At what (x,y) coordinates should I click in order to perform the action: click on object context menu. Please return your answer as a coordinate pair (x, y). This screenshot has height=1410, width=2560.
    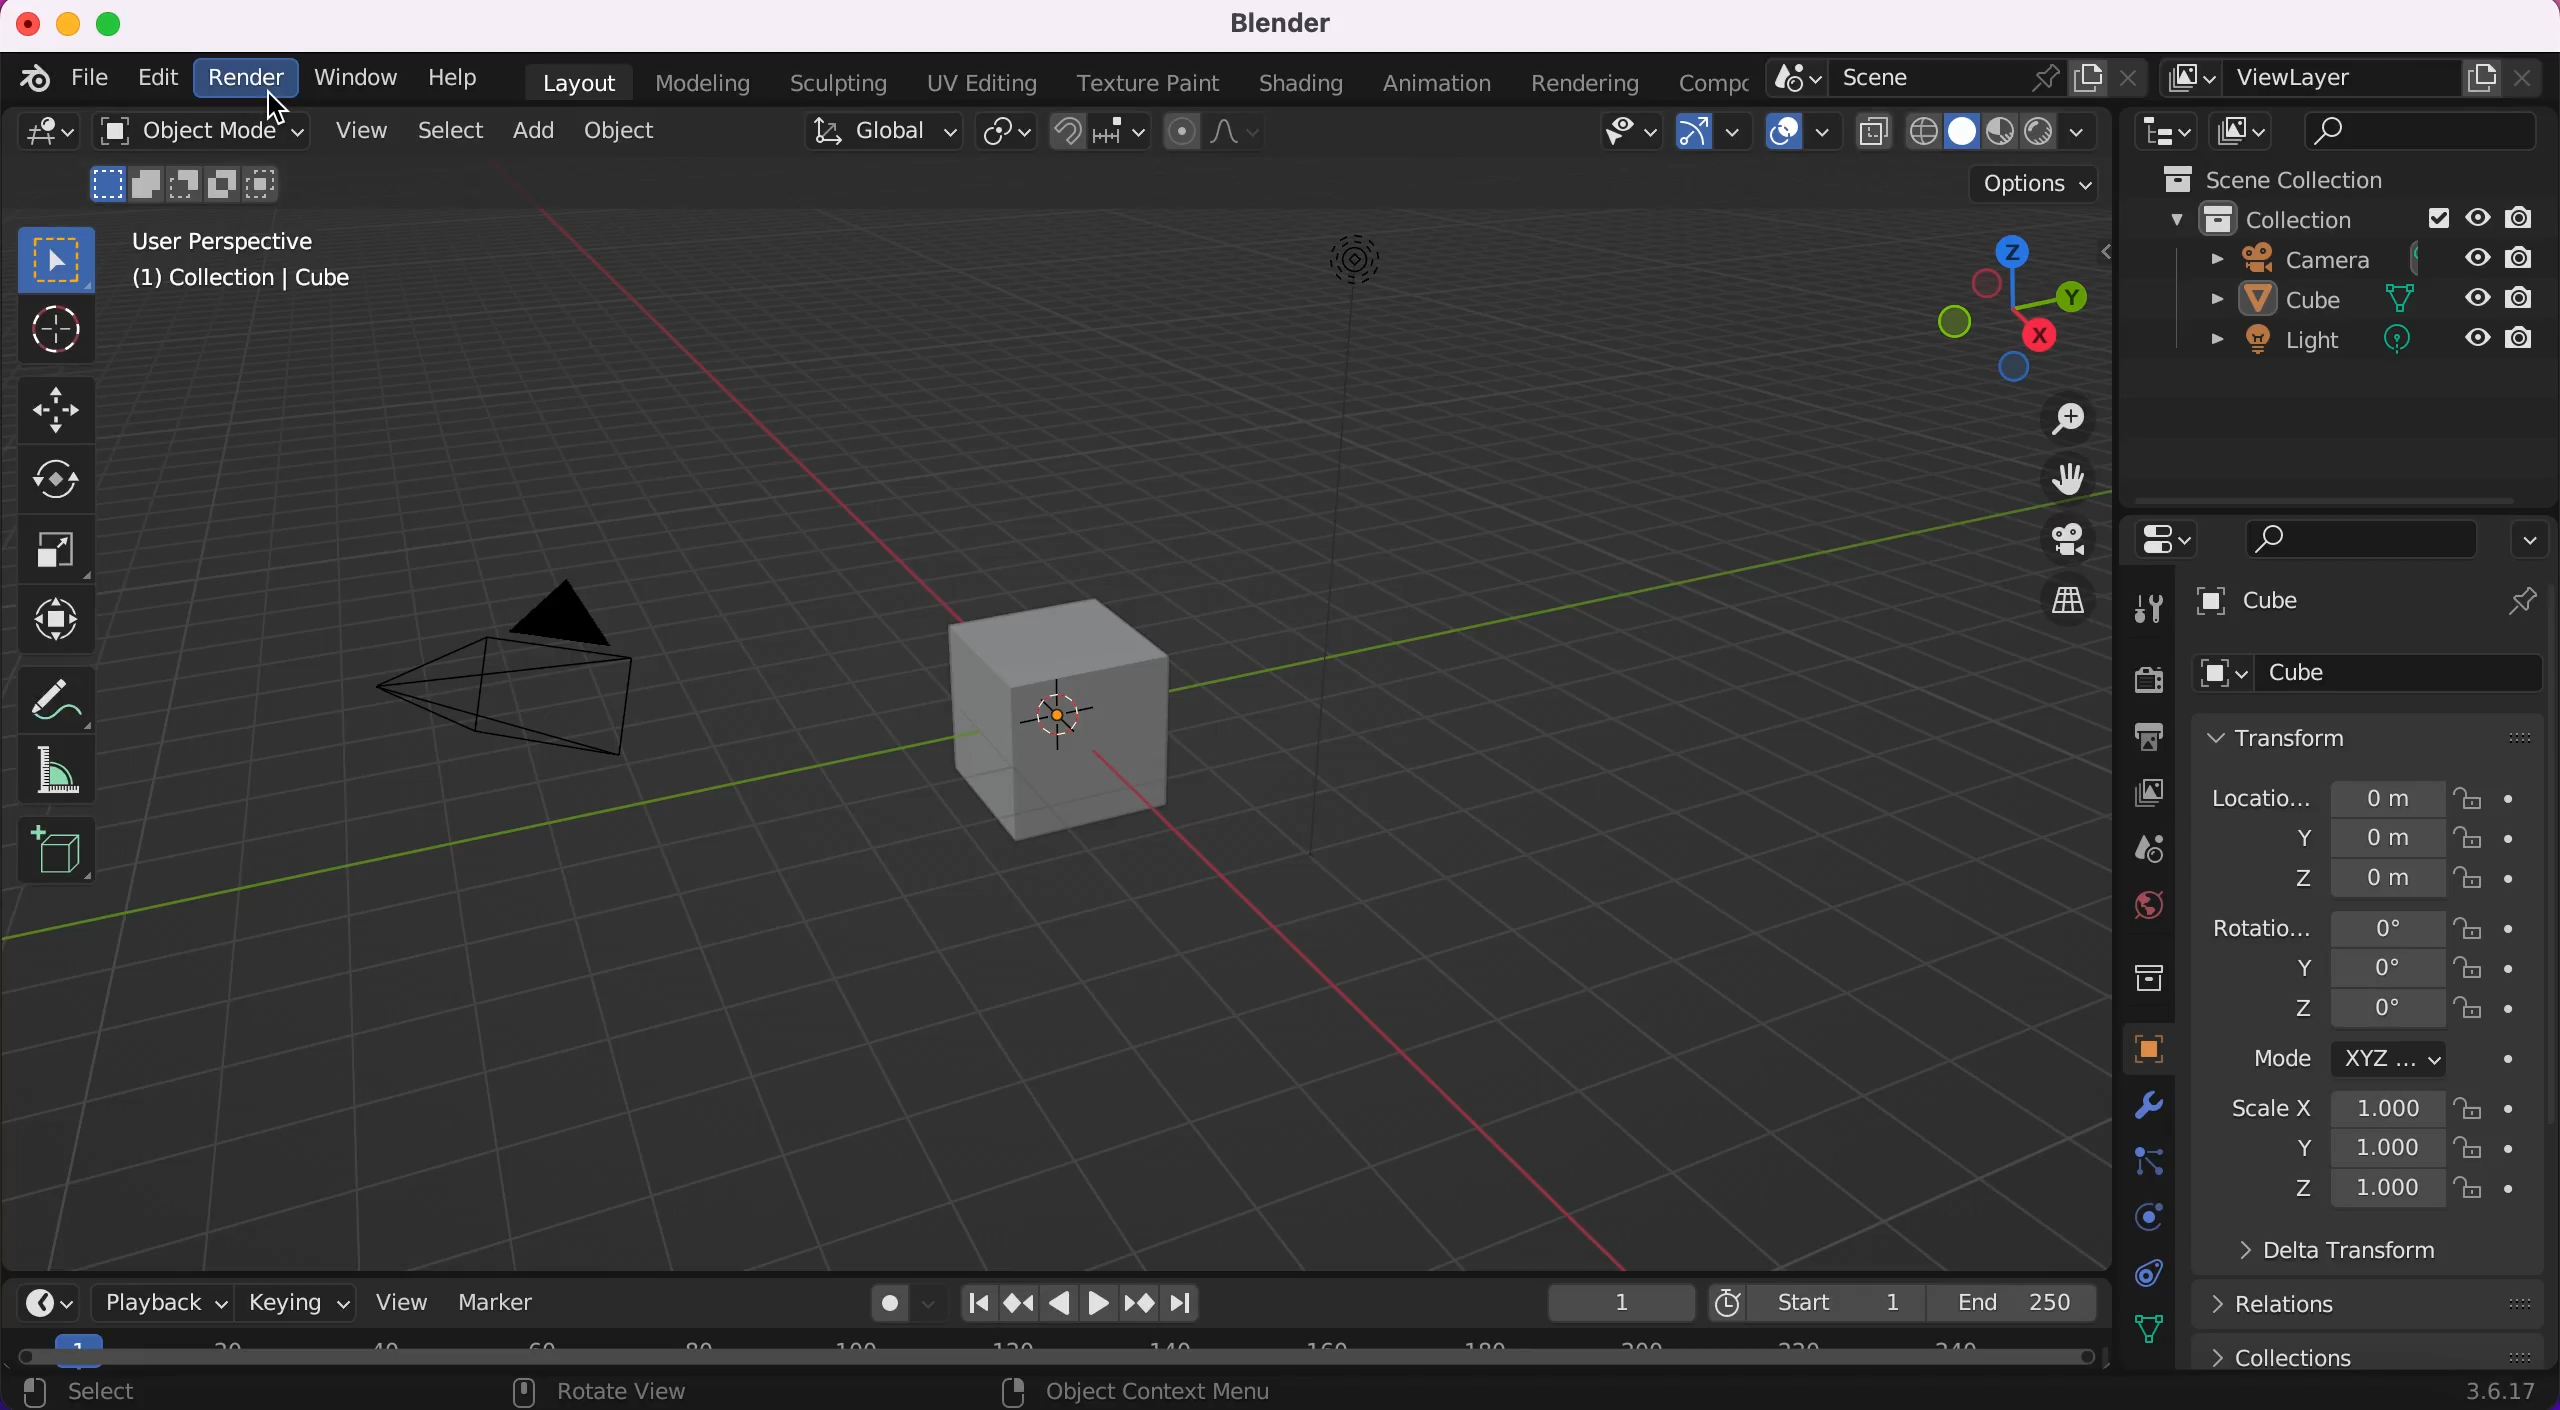
    Looking at the image, I should click on (1160, 1393).